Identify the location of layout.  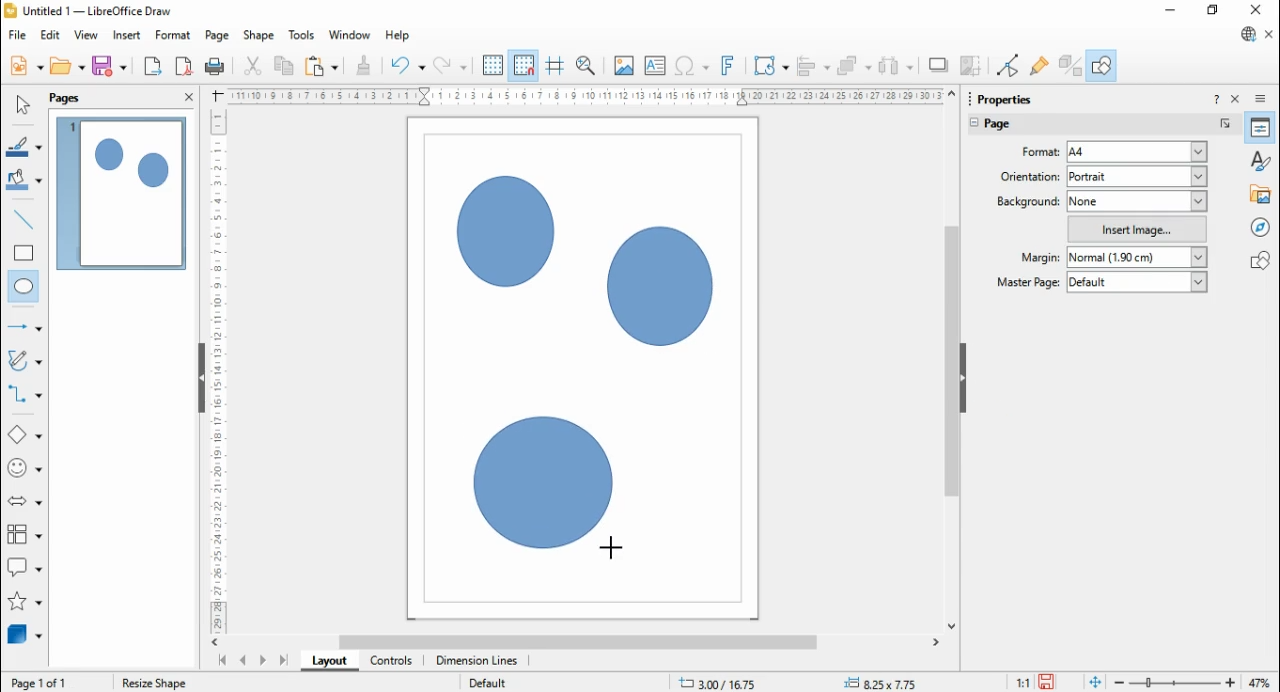
(328, 660).